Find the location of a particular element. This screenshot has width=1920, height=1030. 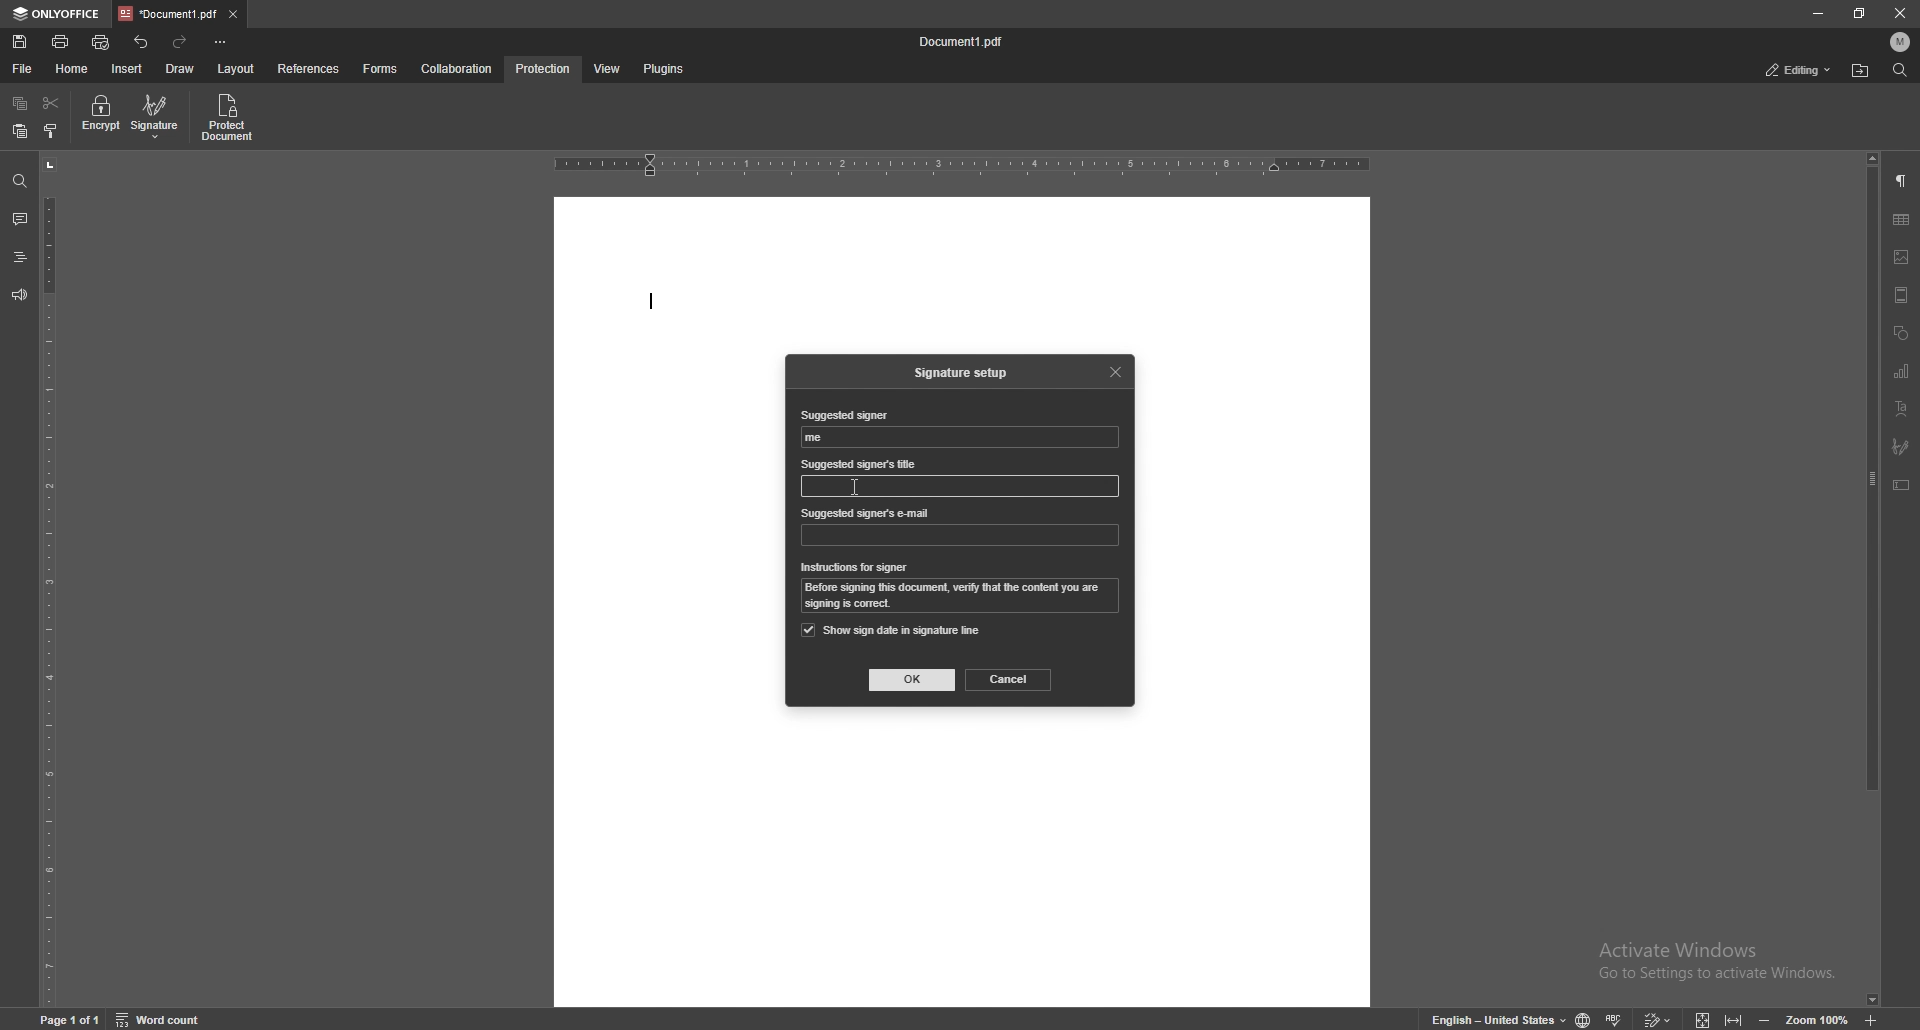

redo is located at coordinates (181, 42).